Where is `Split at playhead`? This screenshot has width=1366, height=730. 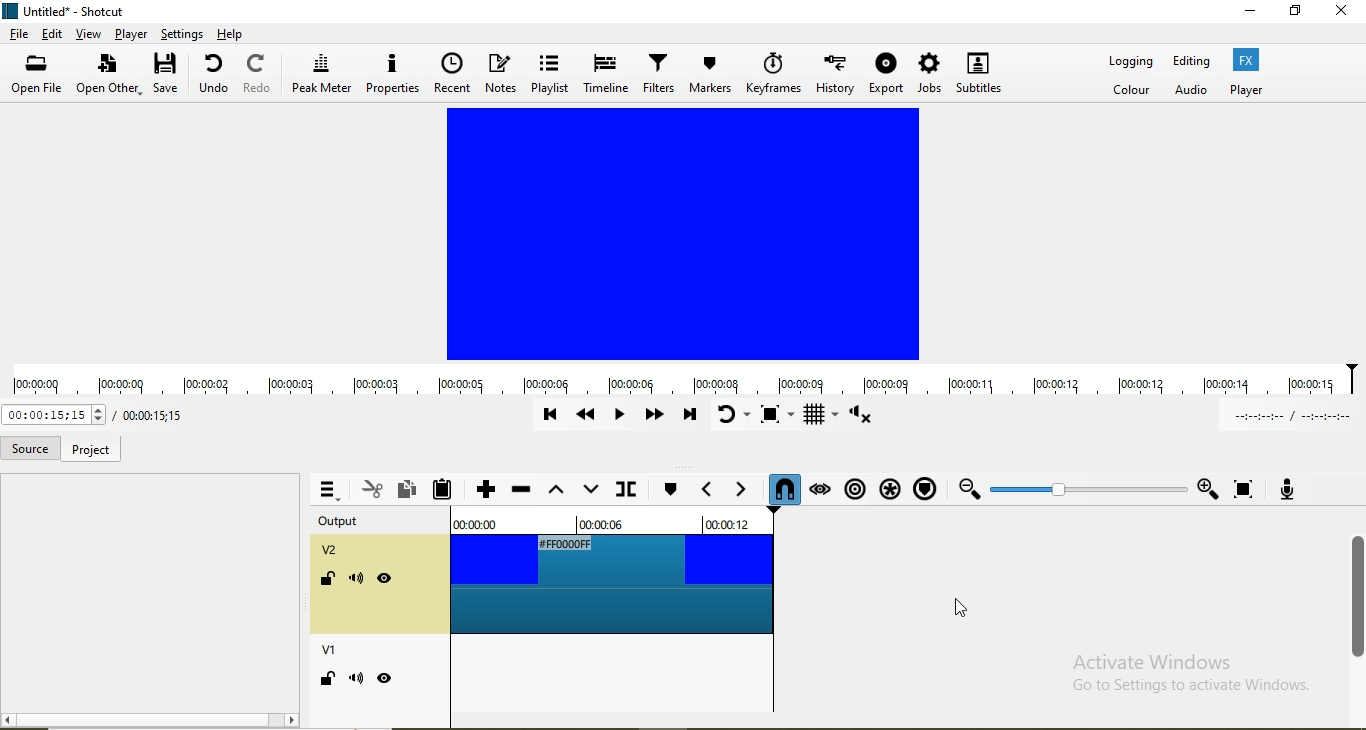 Split at playhead is located at coordinates (624, 492).